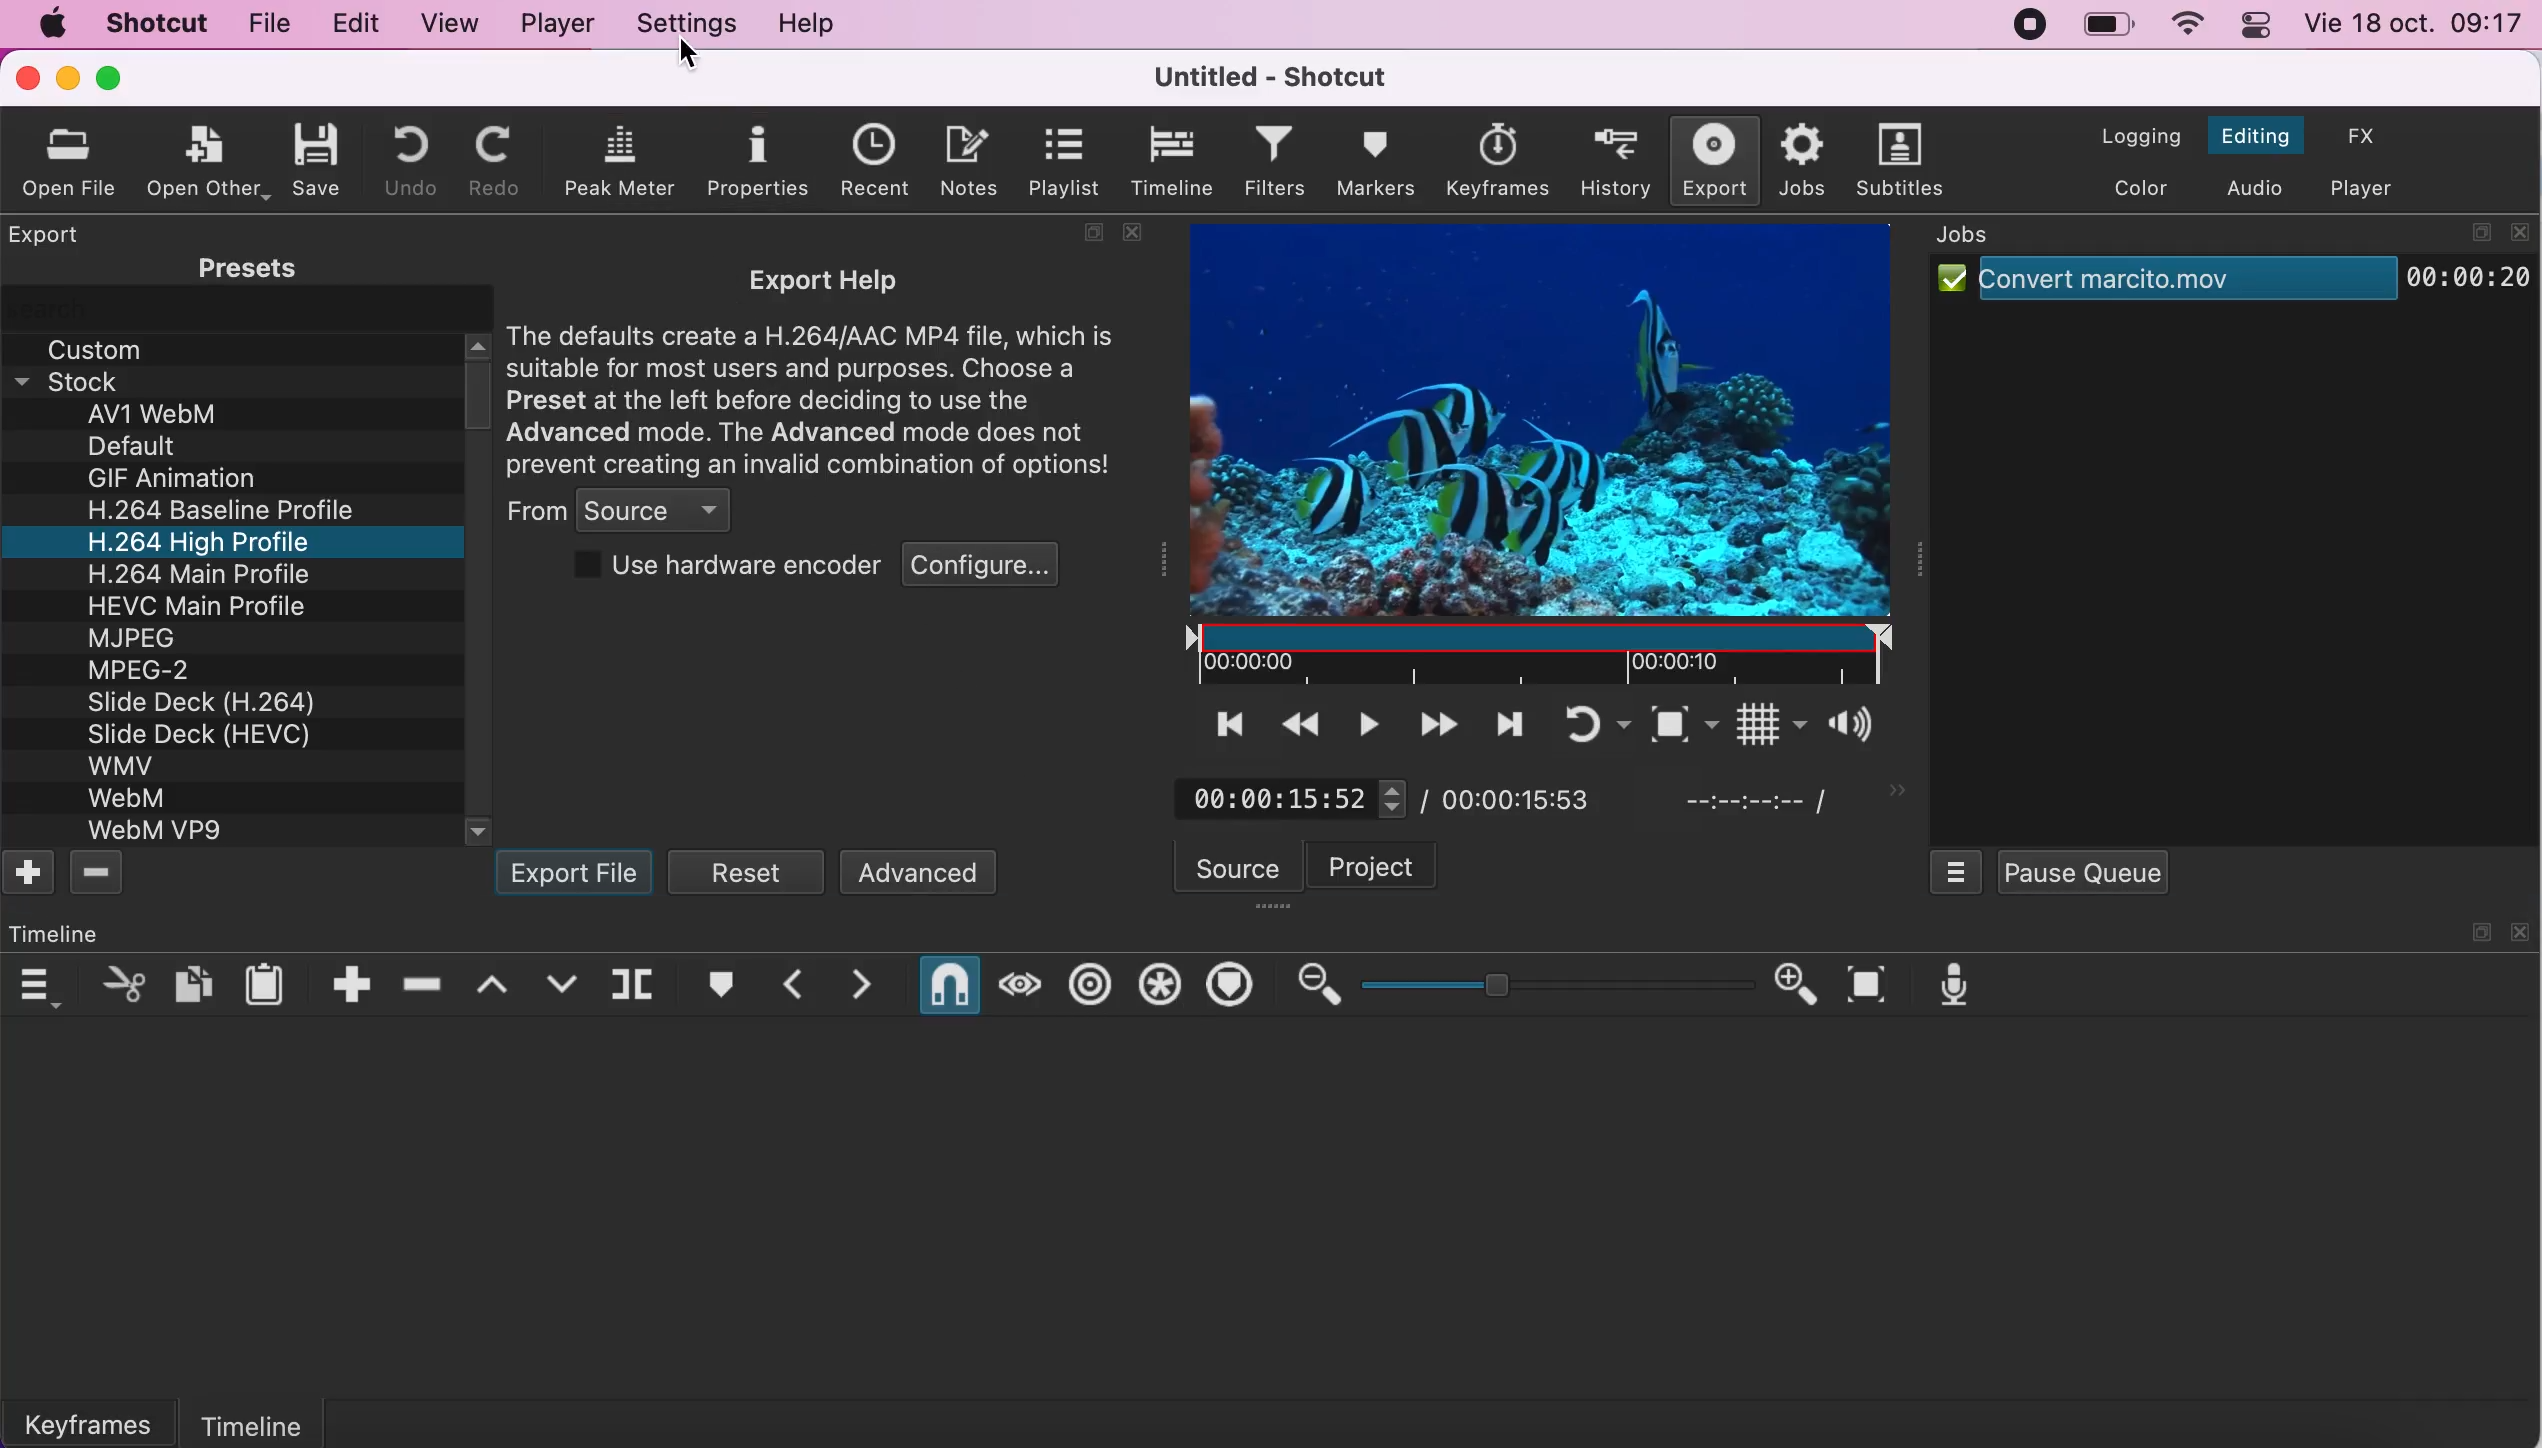 This screenshot has width=2542, height=1448. Describe the element at coordinates (1157, 987) in the screenshot. I see `ripple all tracks` at that location.